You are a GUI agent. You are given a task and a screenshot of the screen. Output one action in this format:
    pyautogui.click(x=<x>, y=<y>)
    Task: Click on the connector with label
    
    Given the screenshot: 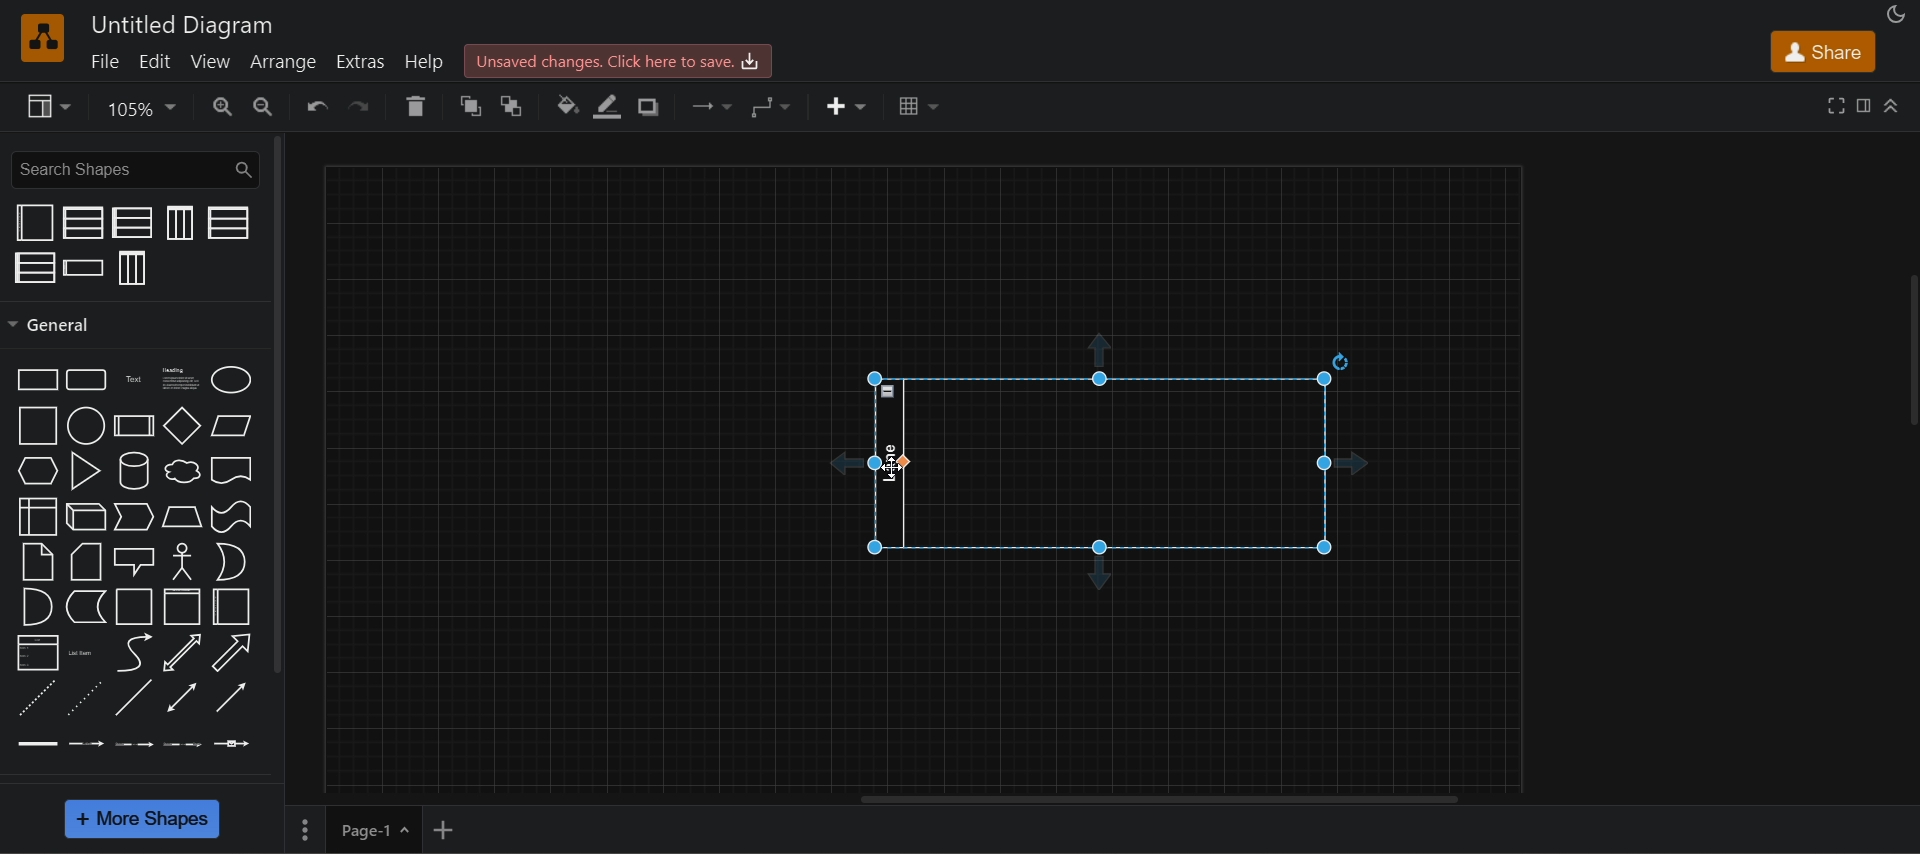 What is the action you would take?
    pyautogui.click(x=85, y=745)
    